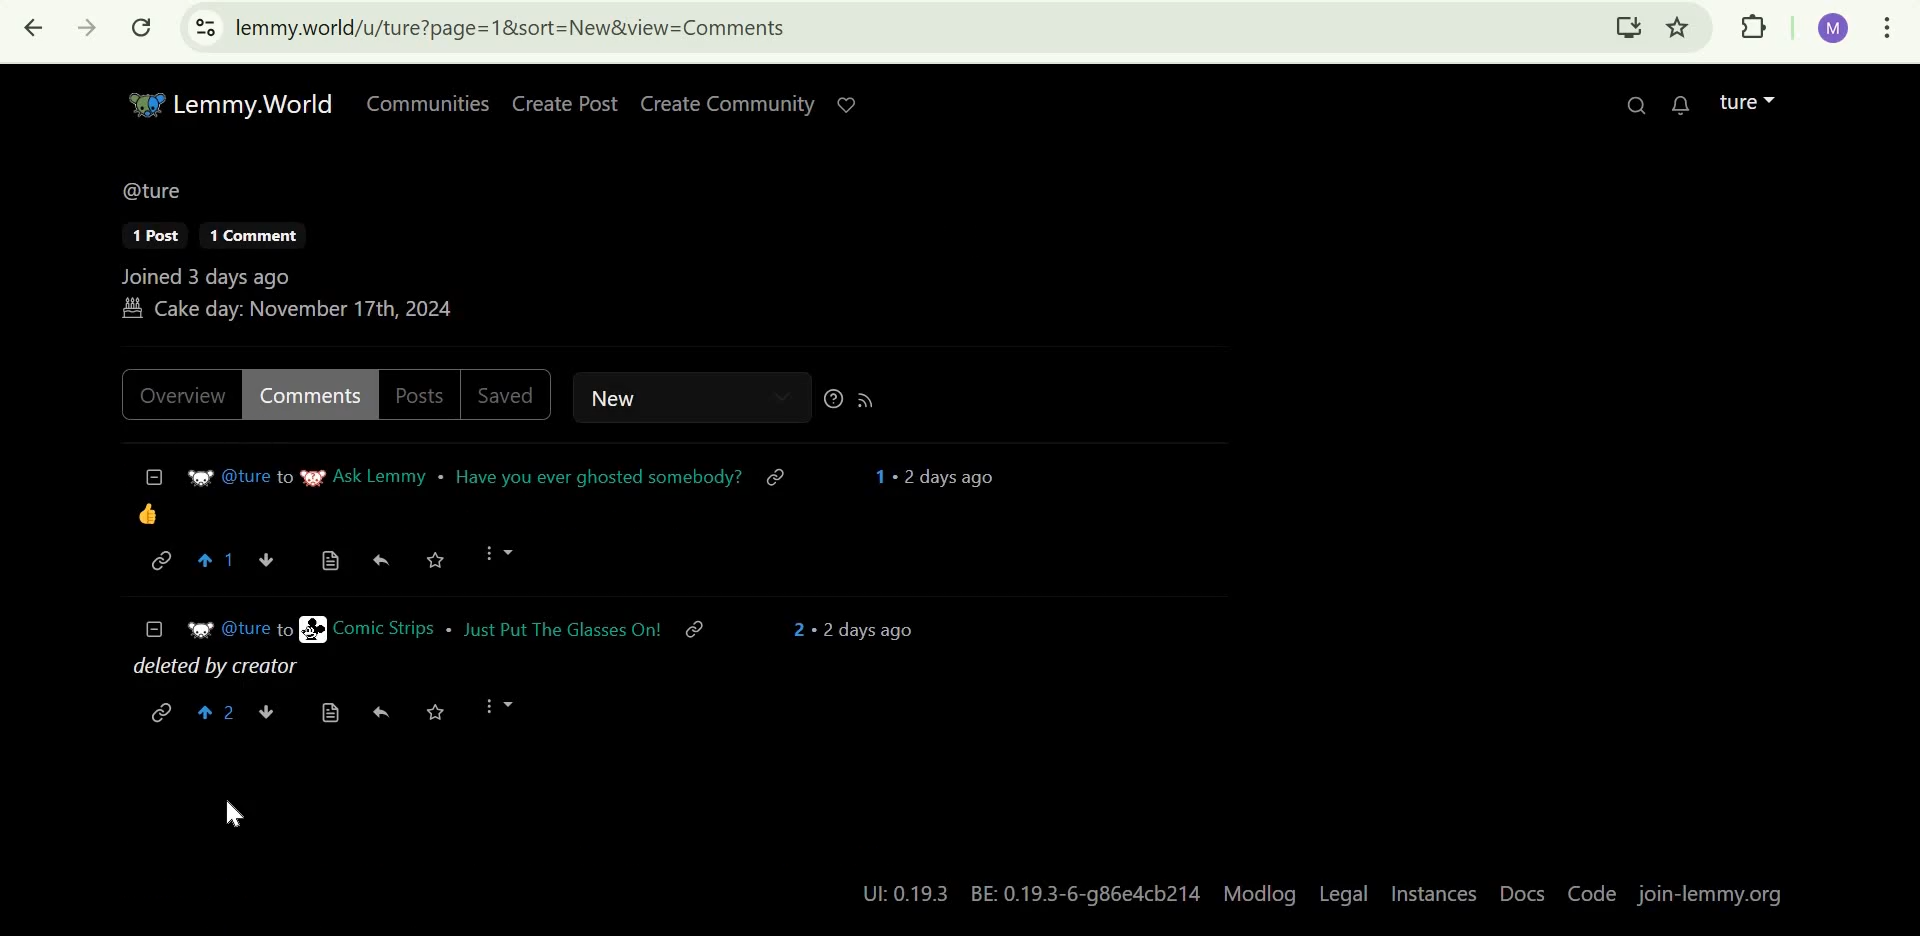 This screenshot has height=936, width=1920. What do you see at coordinates (1626, 30) in the screenshot?
I see `install lemmy.world` at bounding box center [1626, 30].